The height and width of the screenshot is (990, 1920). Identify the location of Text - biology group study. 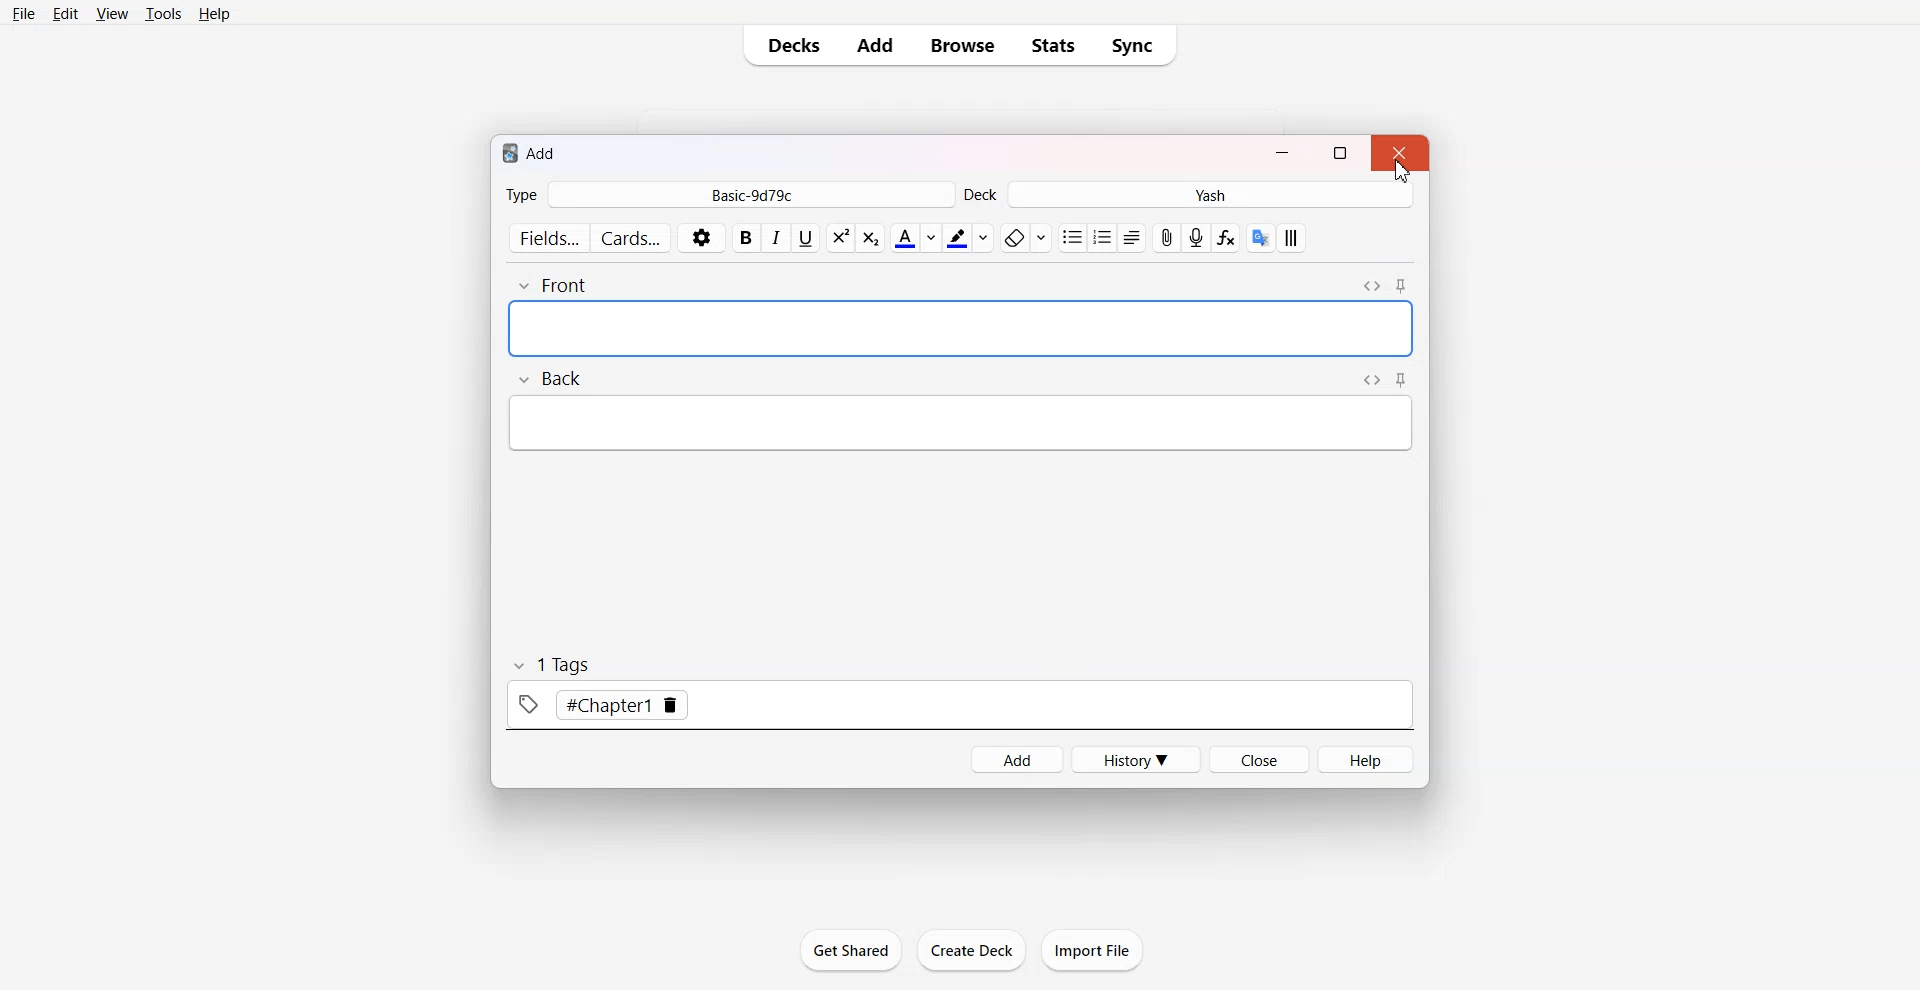
(668, 329).